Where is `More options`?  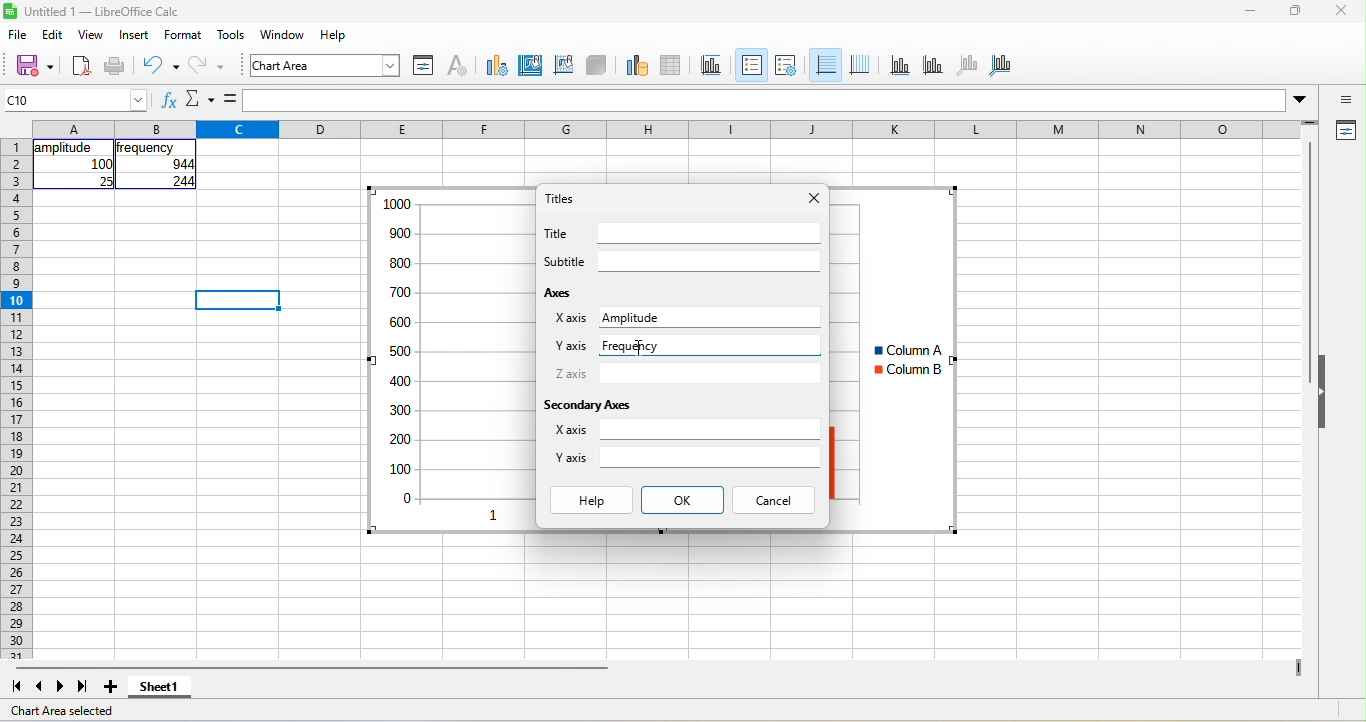
More options is located at coordinates (1299, 101).